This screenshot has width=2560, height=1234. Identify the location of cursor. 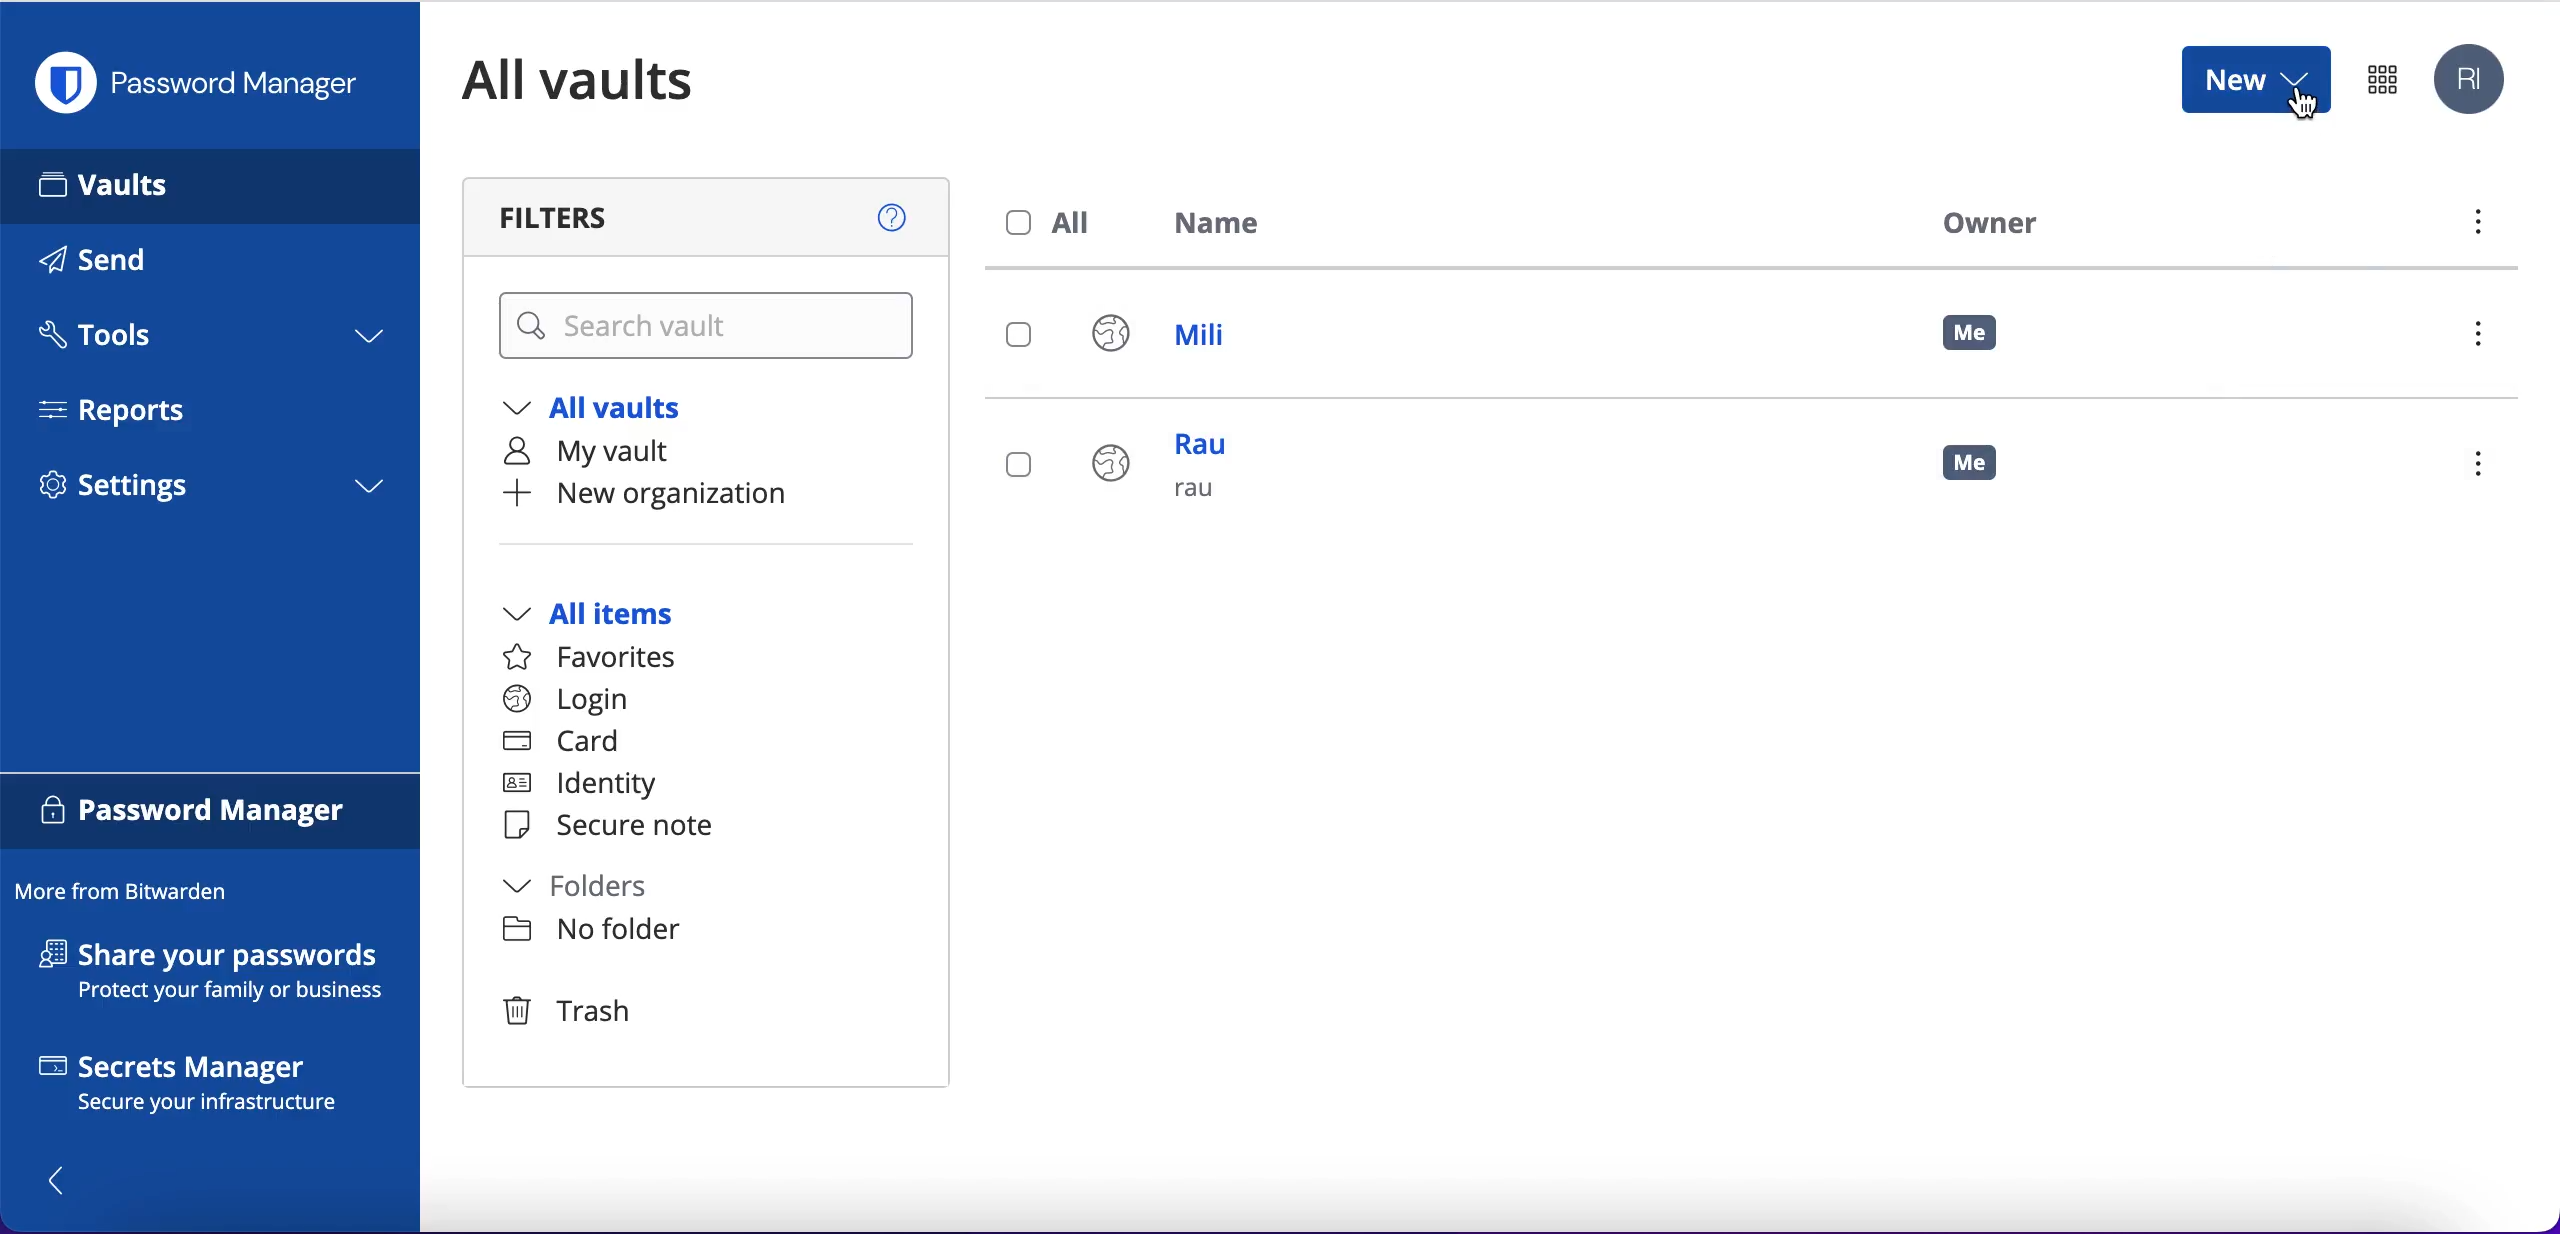
(2305, 108).